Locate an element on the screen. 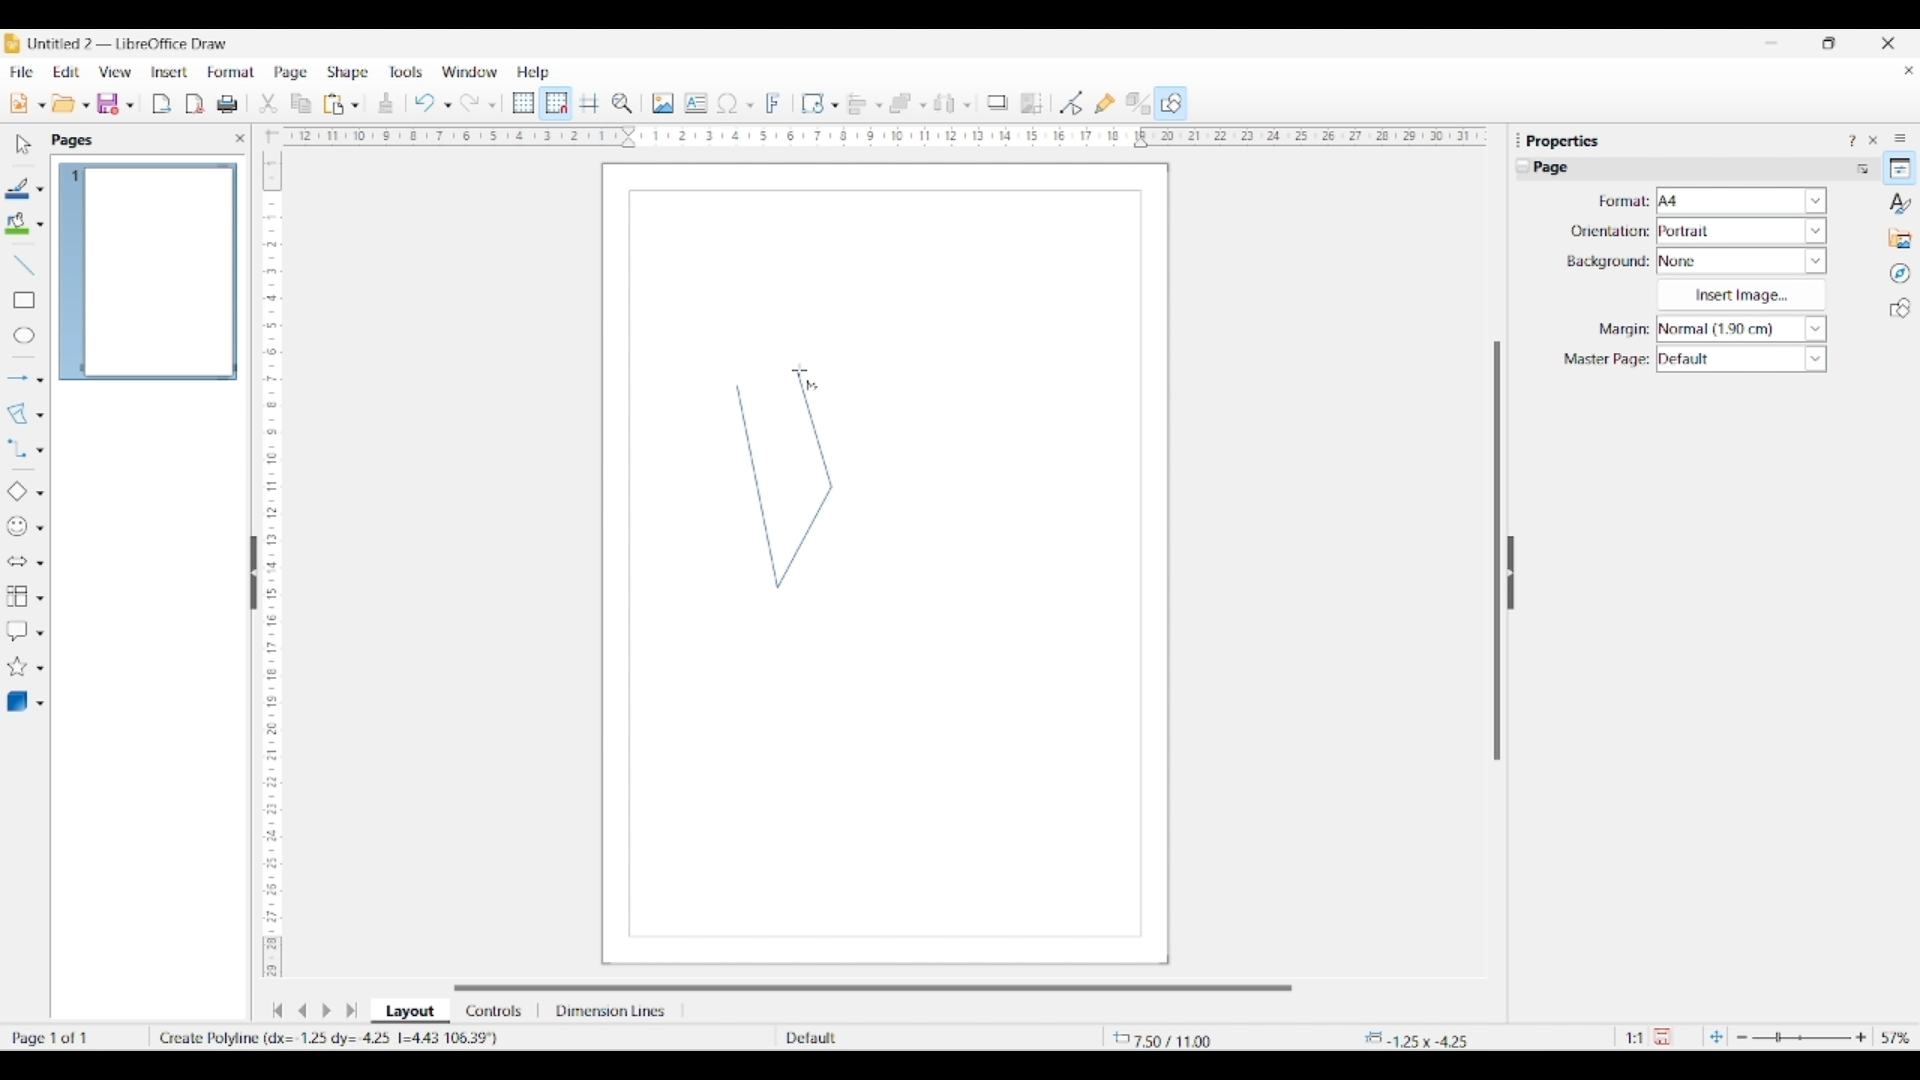 The height and width of the screenshot is (1080, 1920). Line 3 is located at coordinates (813, 429).